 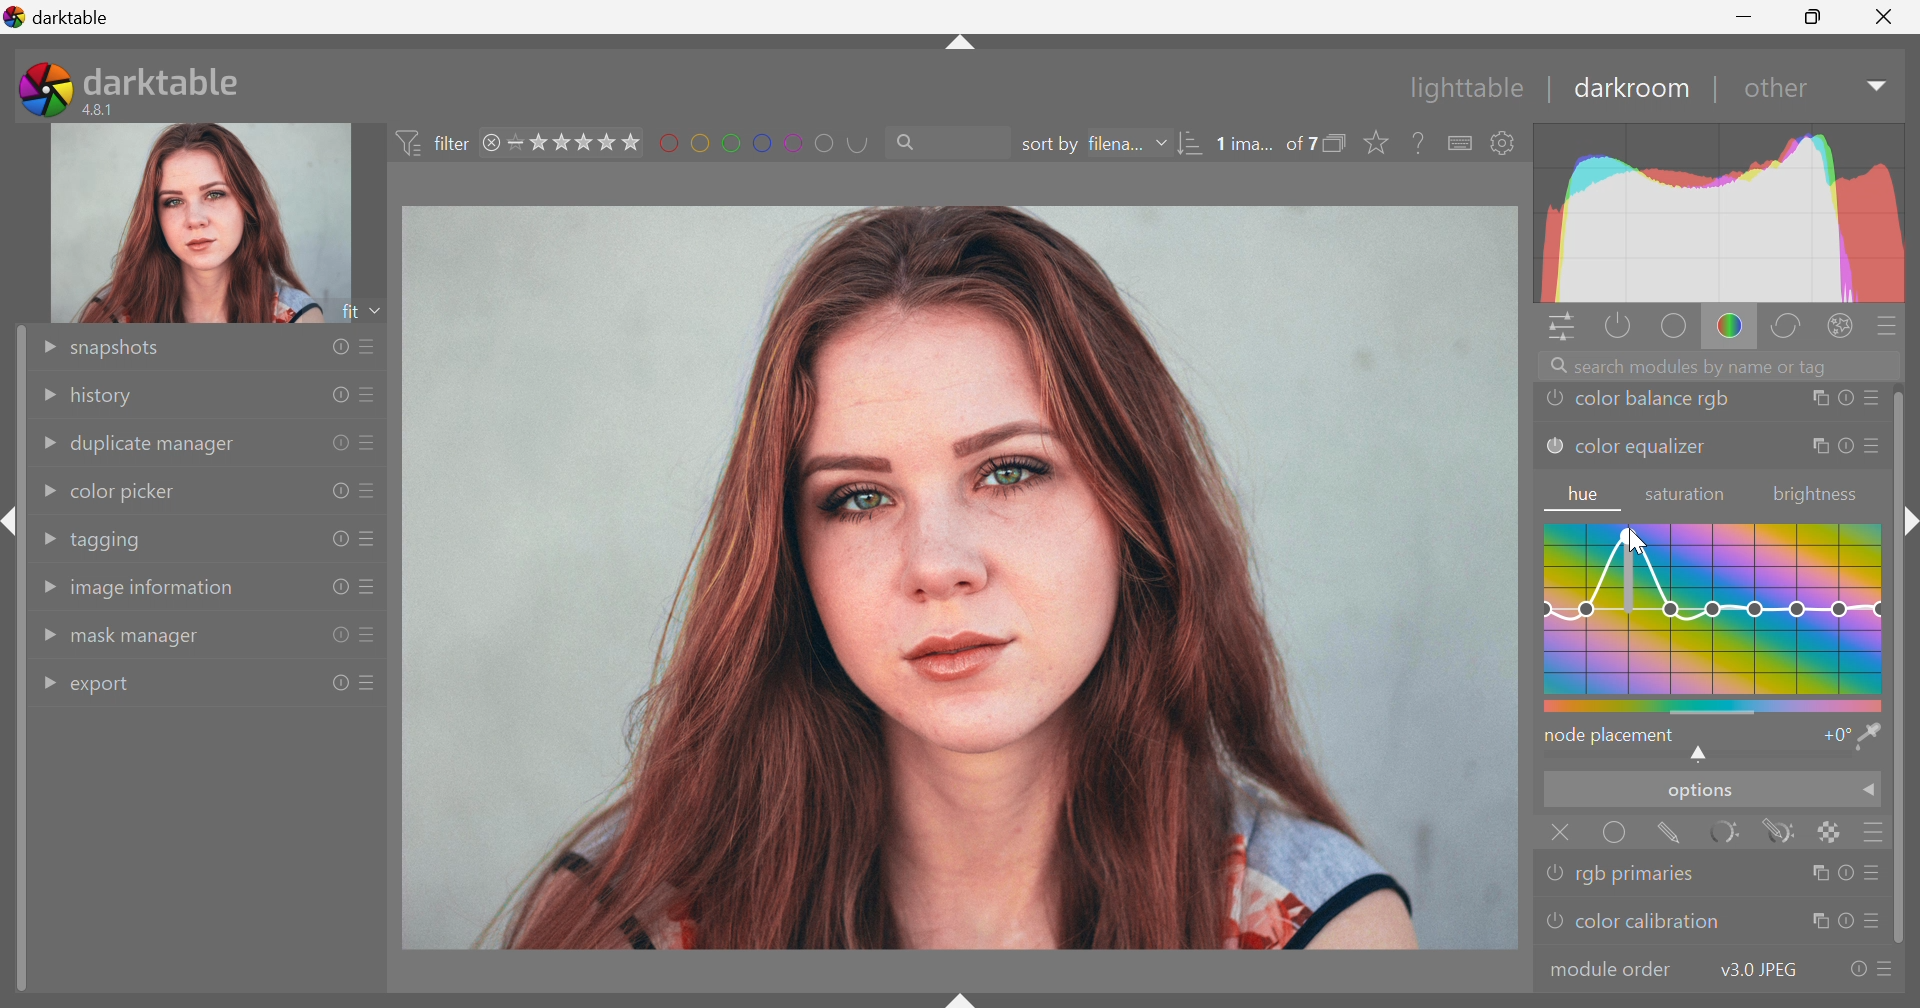 What do you see at coordinates (1871, 736) in the screenshot?
I see `pick hue from image and visualize it` at bounding box center [1871, 736].